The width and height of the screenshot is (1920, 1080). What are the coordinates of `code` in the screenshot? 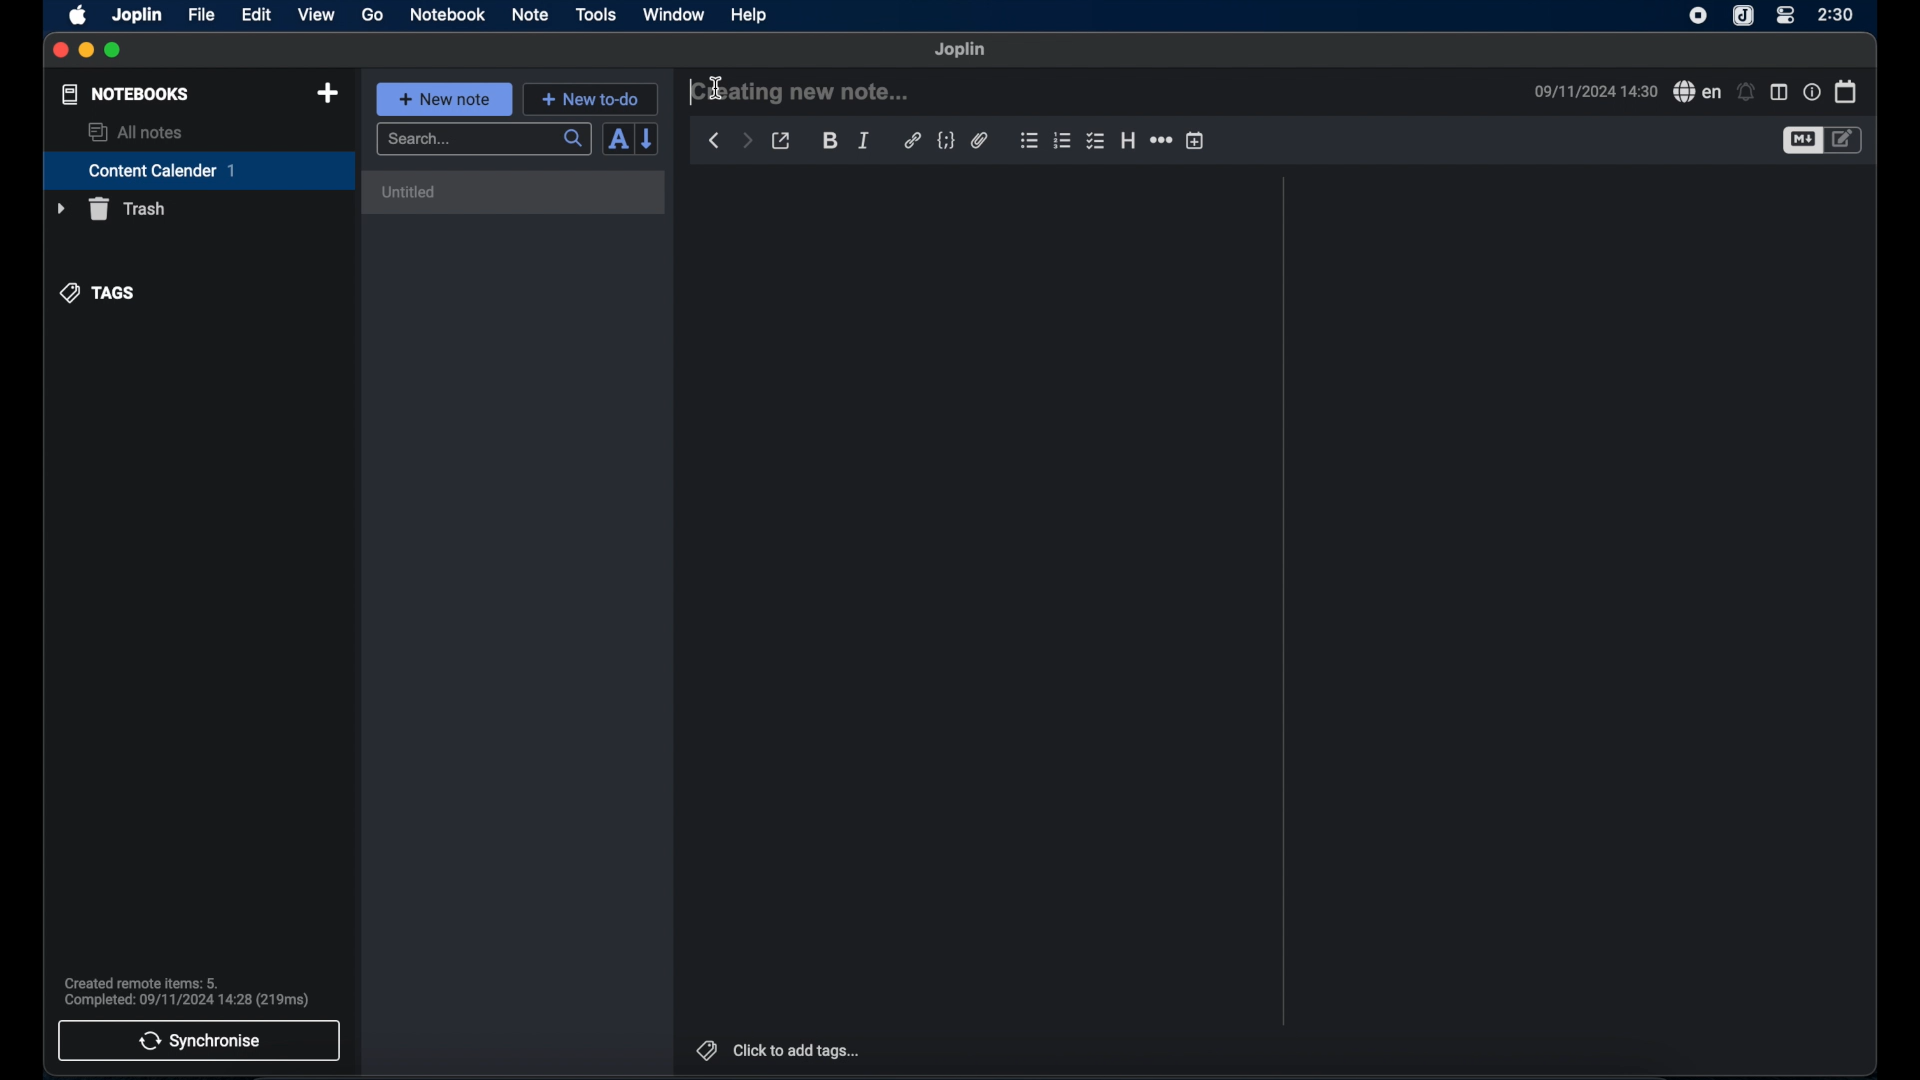 It's located at (945, 141).